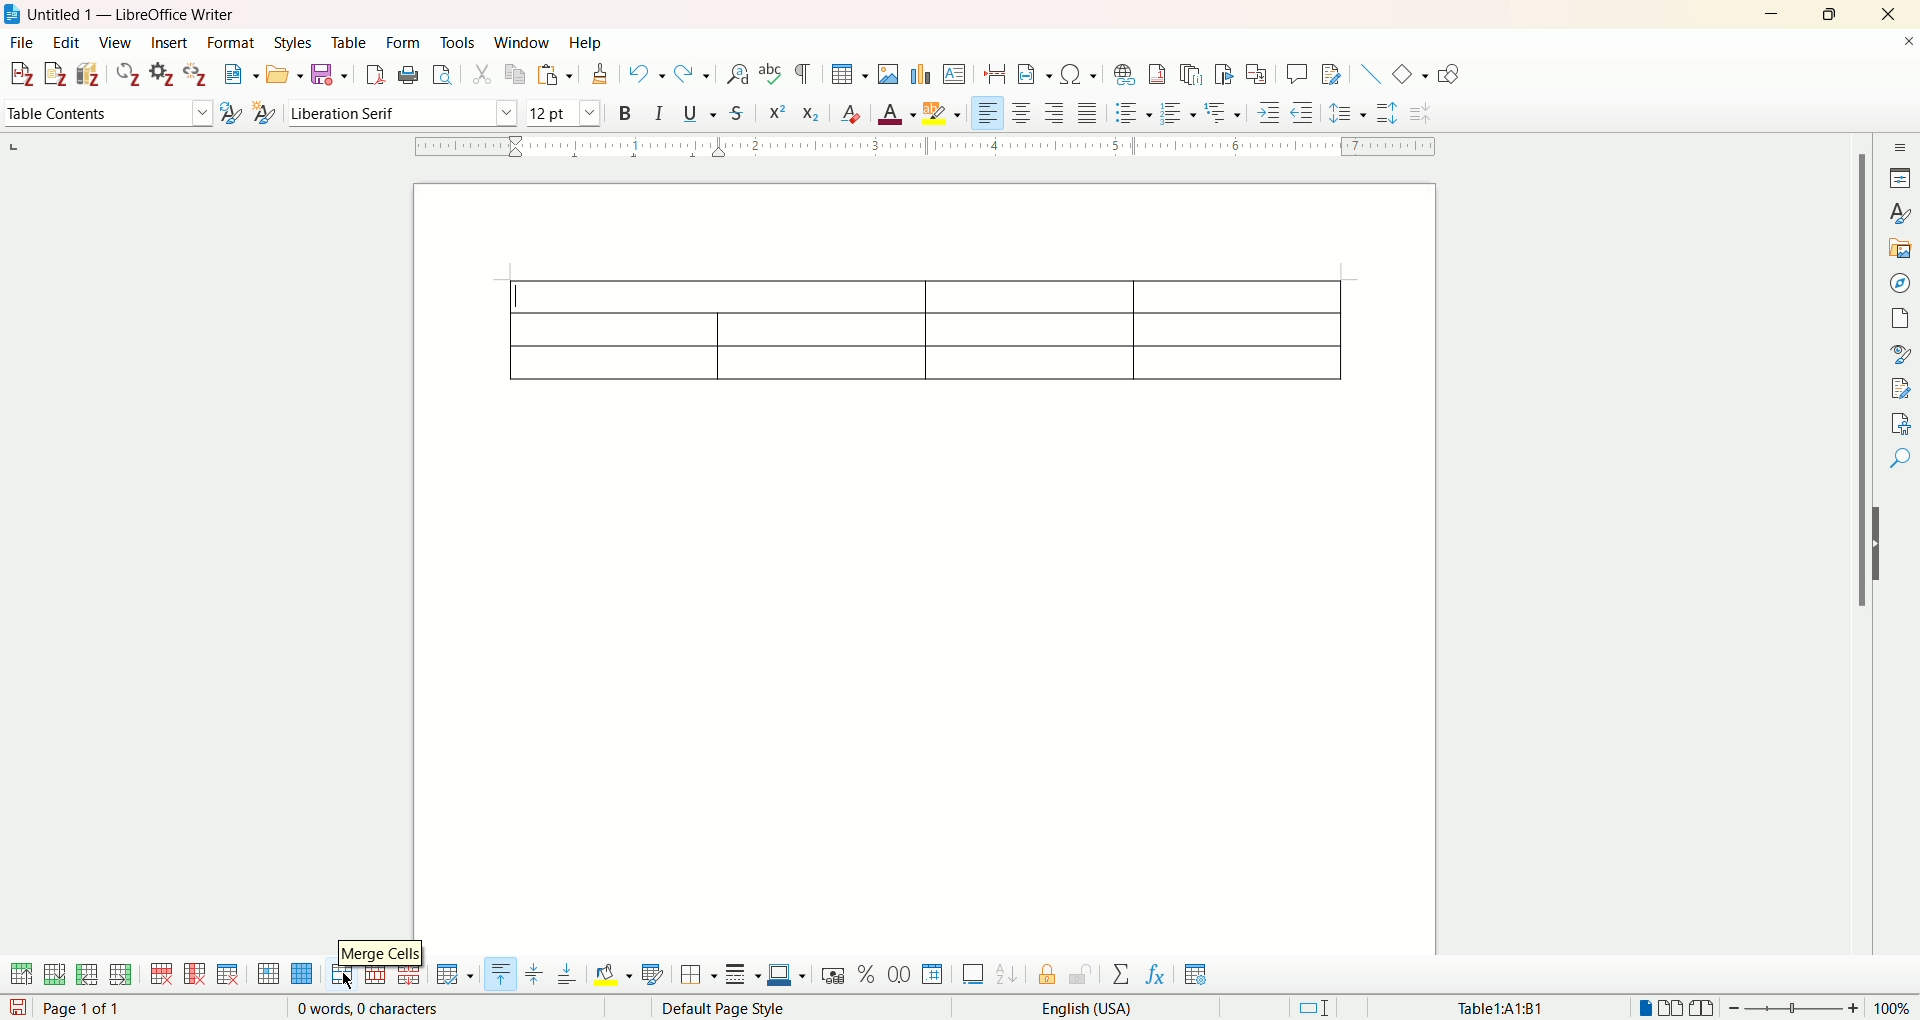  What do you see at coordinates (924, 150) in the screenshot?
I see `ruler bar` at bounding box center [924, 150].